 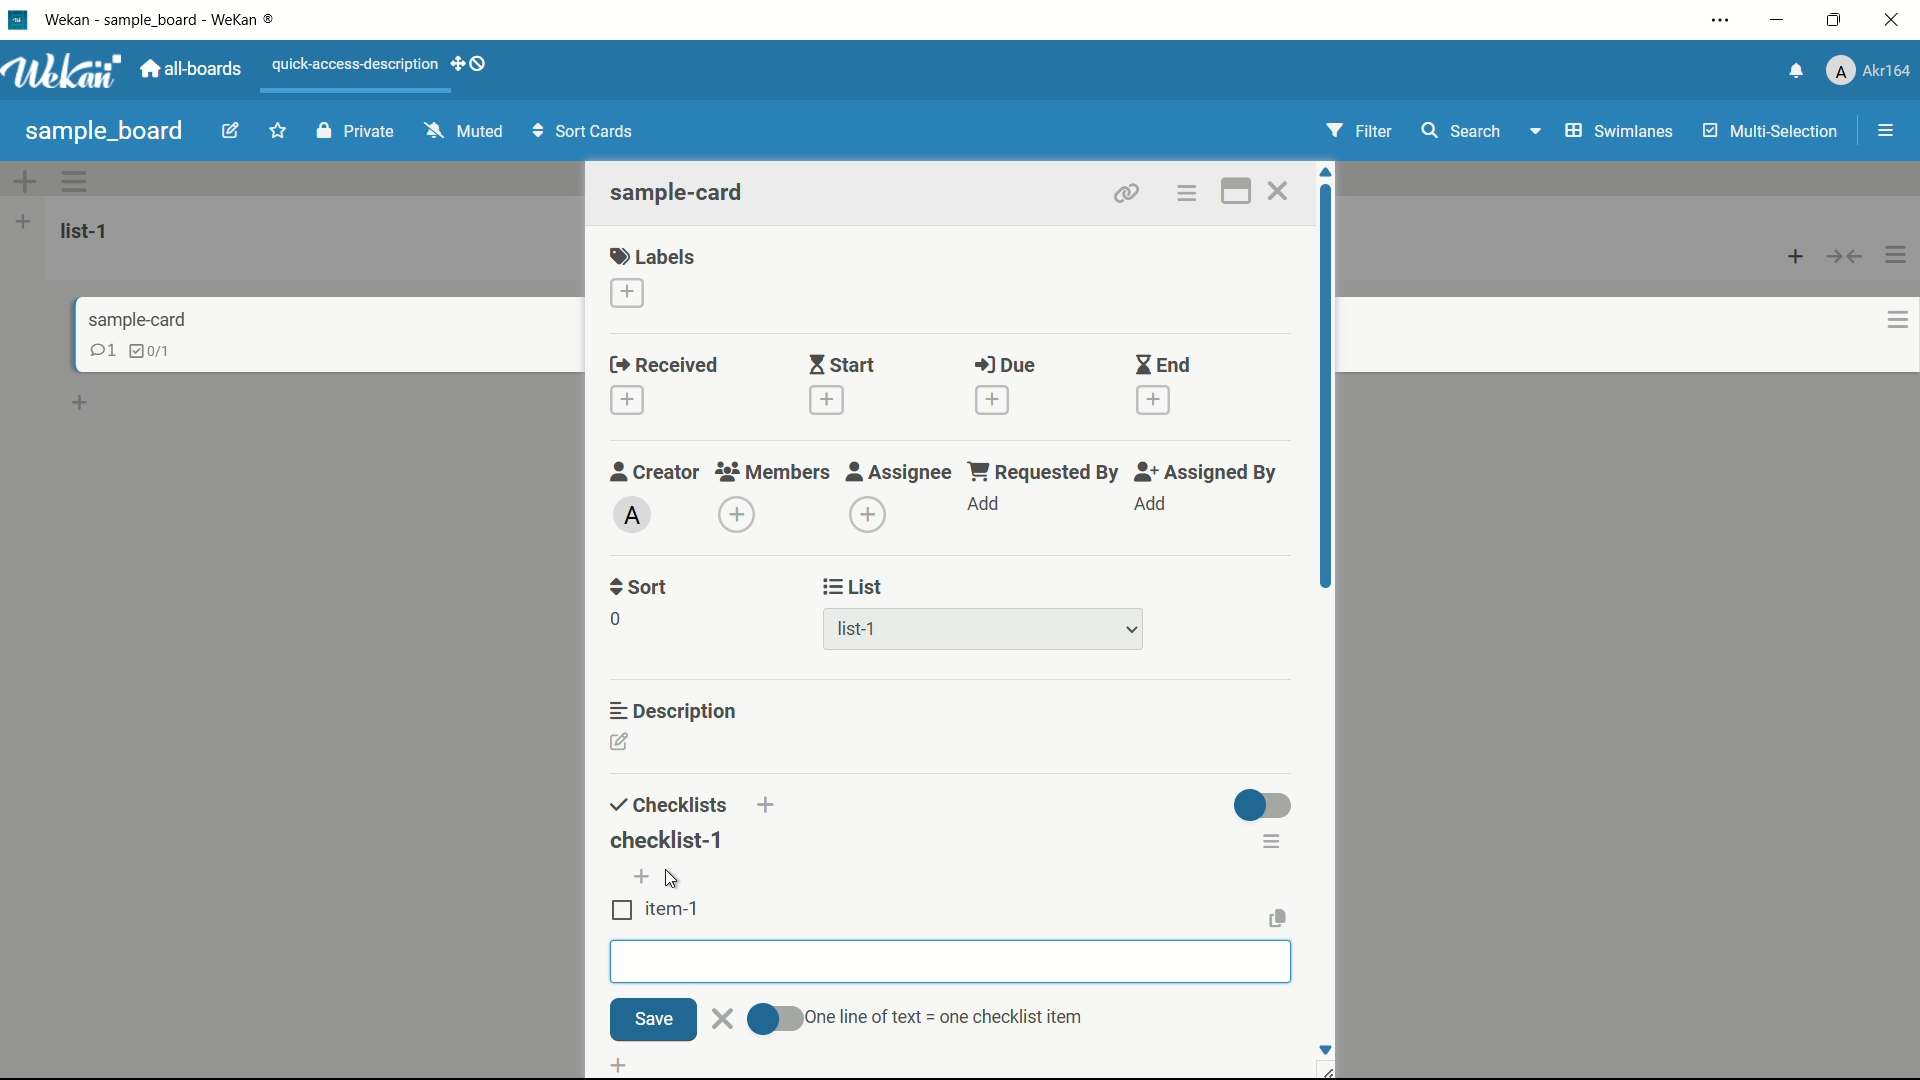 What do you see at coordinates (683, 1066) in the screenshot?
I see `subtasks` at bounding box center [683, 1066].